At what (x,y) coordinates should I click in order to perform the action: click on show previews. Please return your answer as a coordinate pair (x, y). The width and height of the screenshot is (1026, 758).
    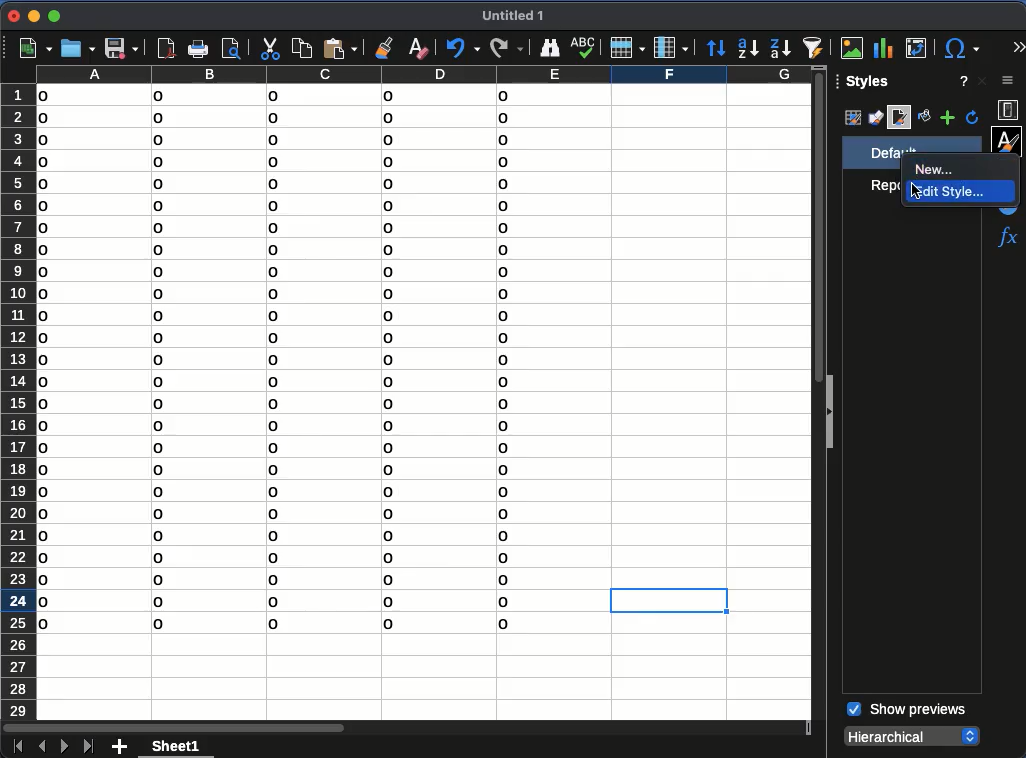
    Looking at the image, I should click on (905, 710).